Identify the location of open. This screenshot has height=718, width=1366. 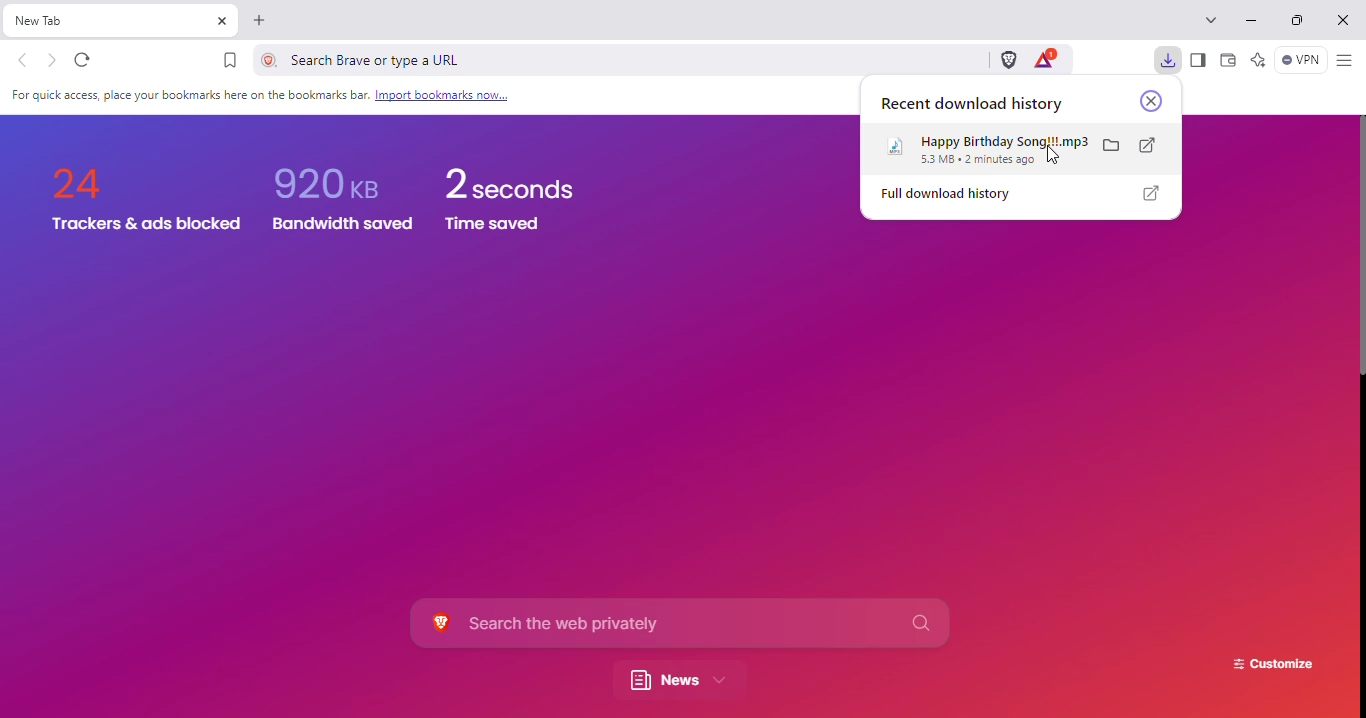
(1147, 145).